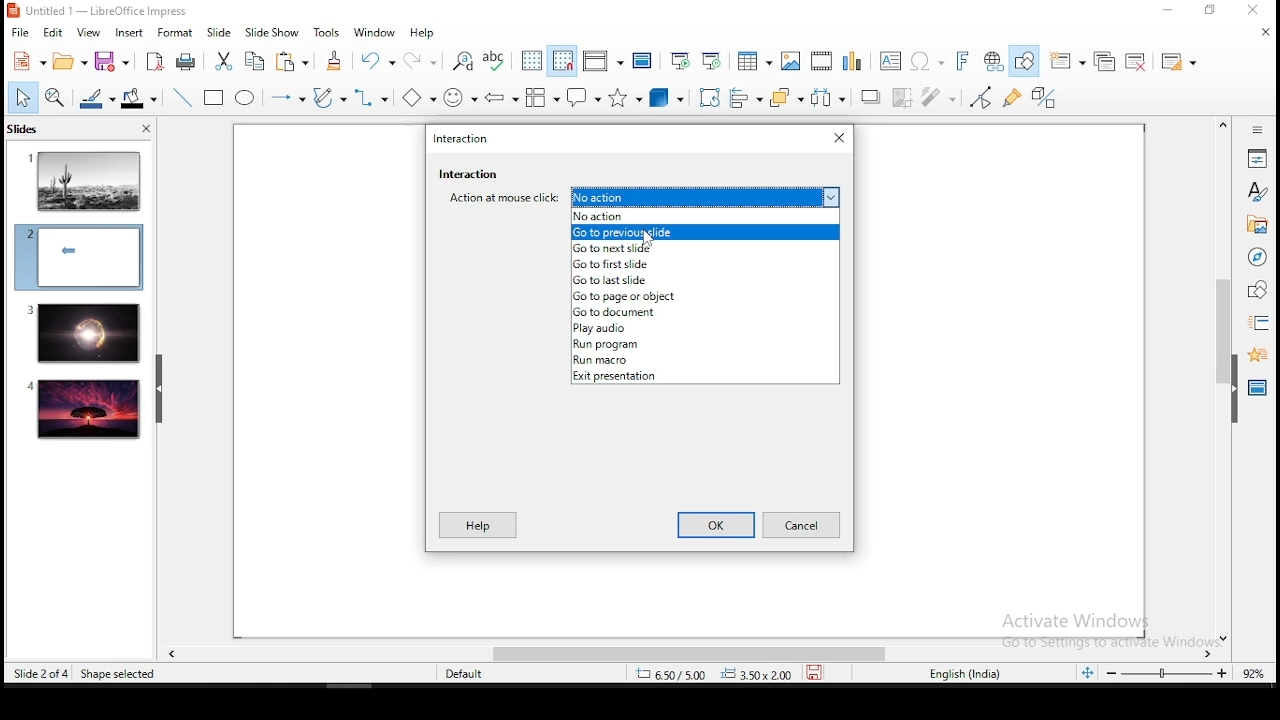  Describe the element at coordinates (424, 33) in the screenshot. I see `help` at that location.